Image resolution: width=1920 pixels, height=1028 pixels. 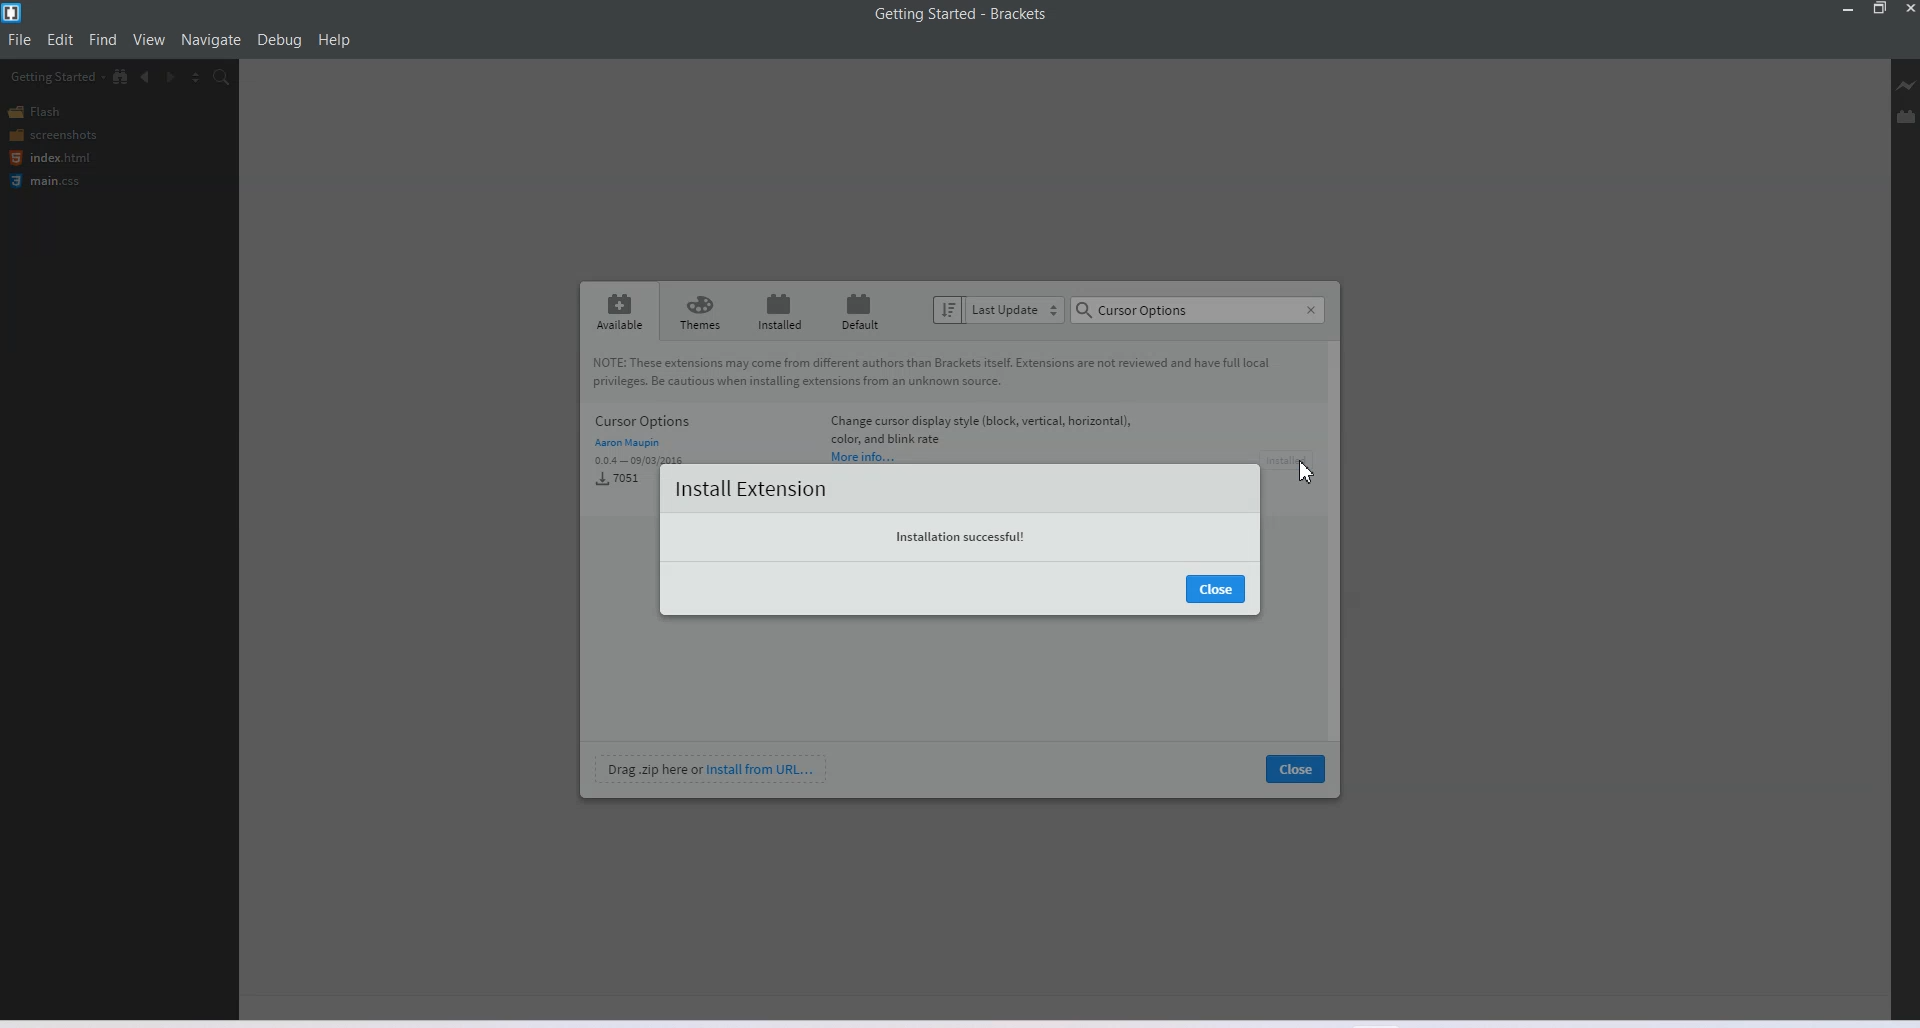 What do you see at coordinates (961, 15) in the screenshot?
I see `Getting Started-Brackets` at bounding box center [961, 15].